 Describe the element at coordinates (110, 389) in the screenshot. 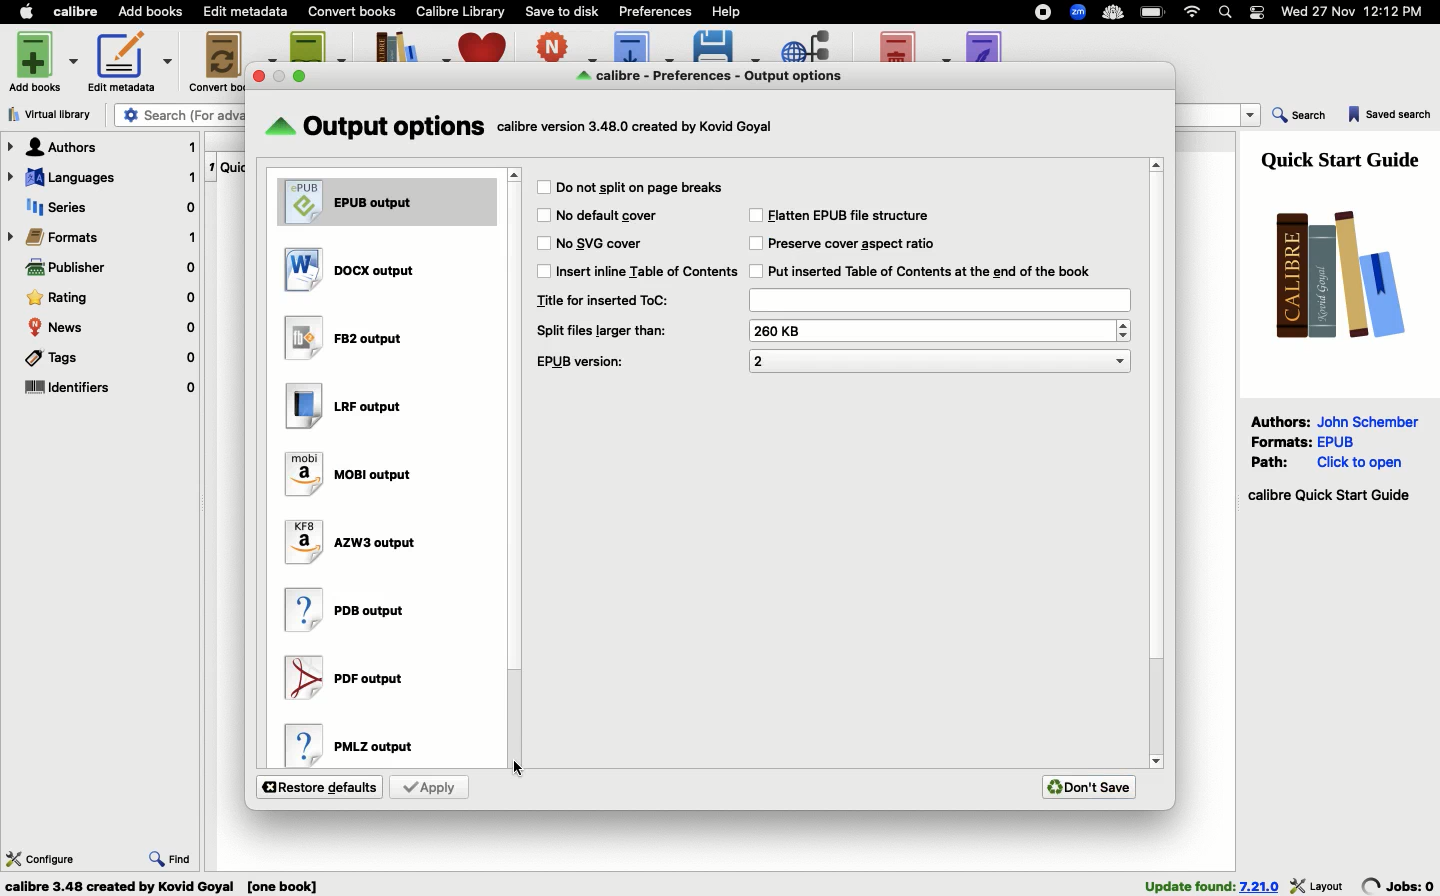

I see `Identifiers` at that location.